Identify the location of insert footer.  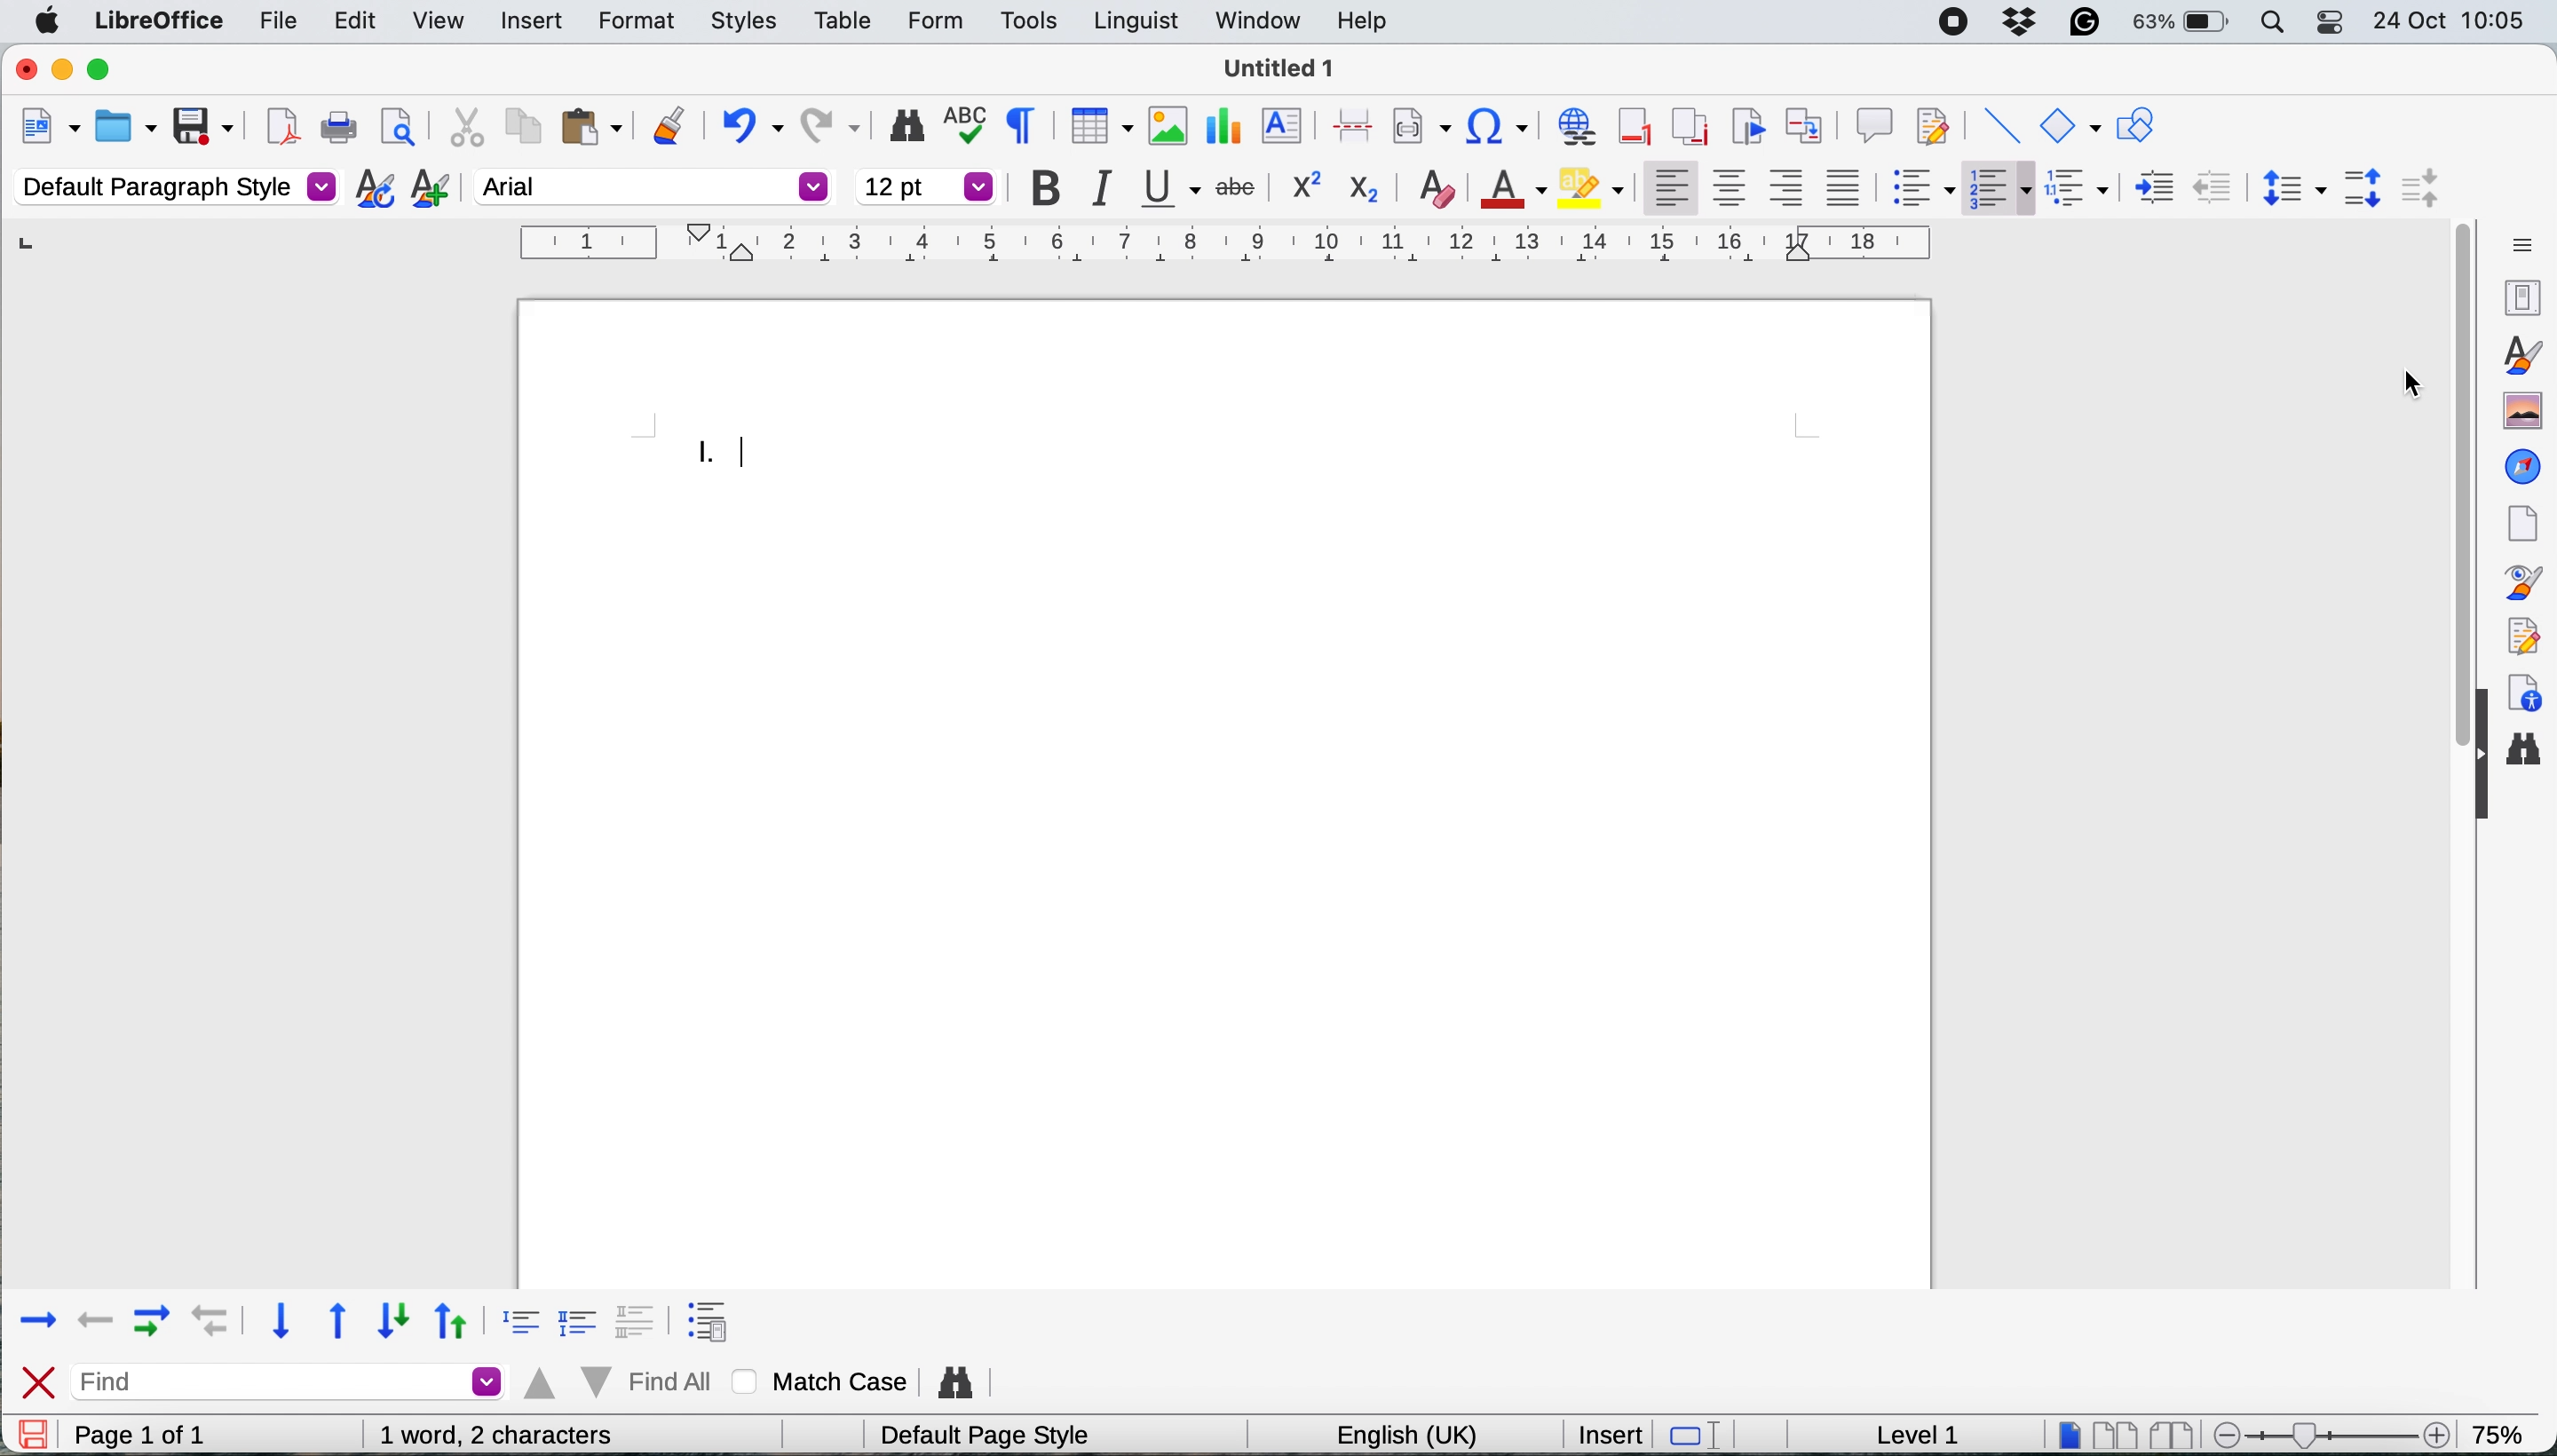
(1637, 125).